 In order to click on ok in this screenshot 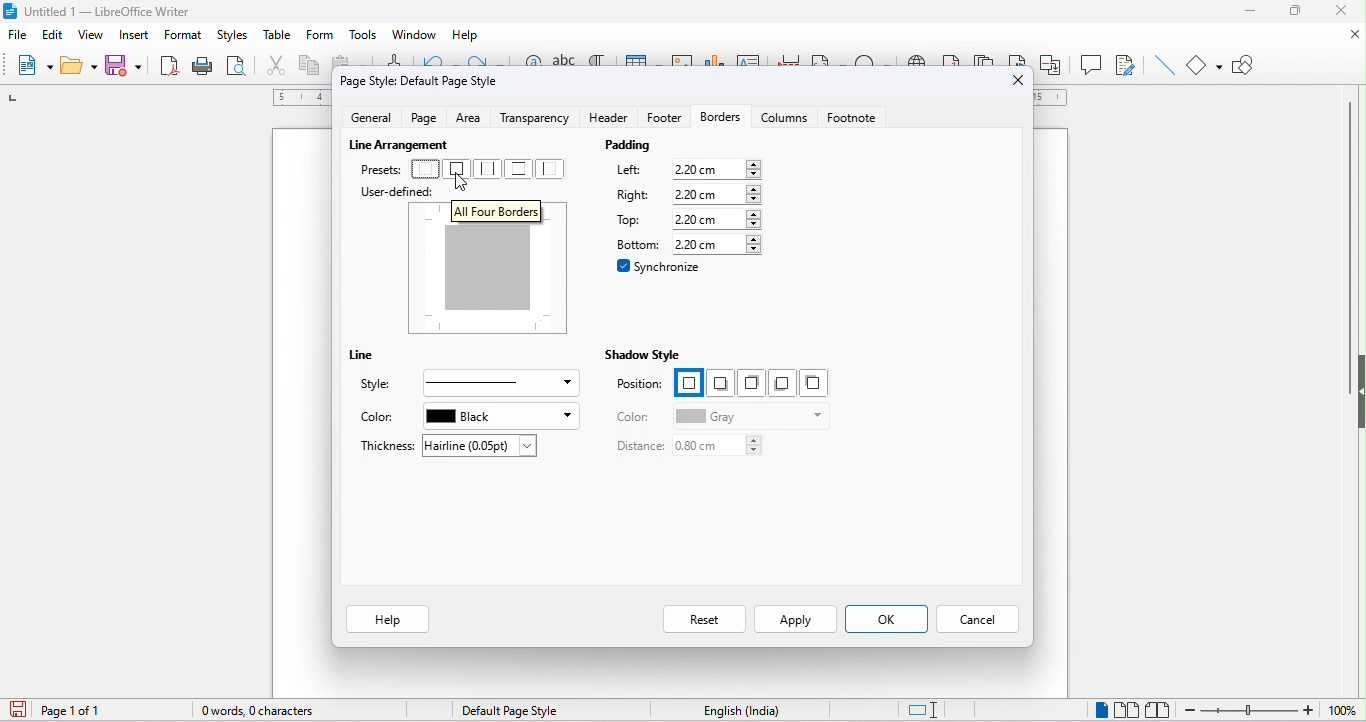, I will do `click(889, 620)`.